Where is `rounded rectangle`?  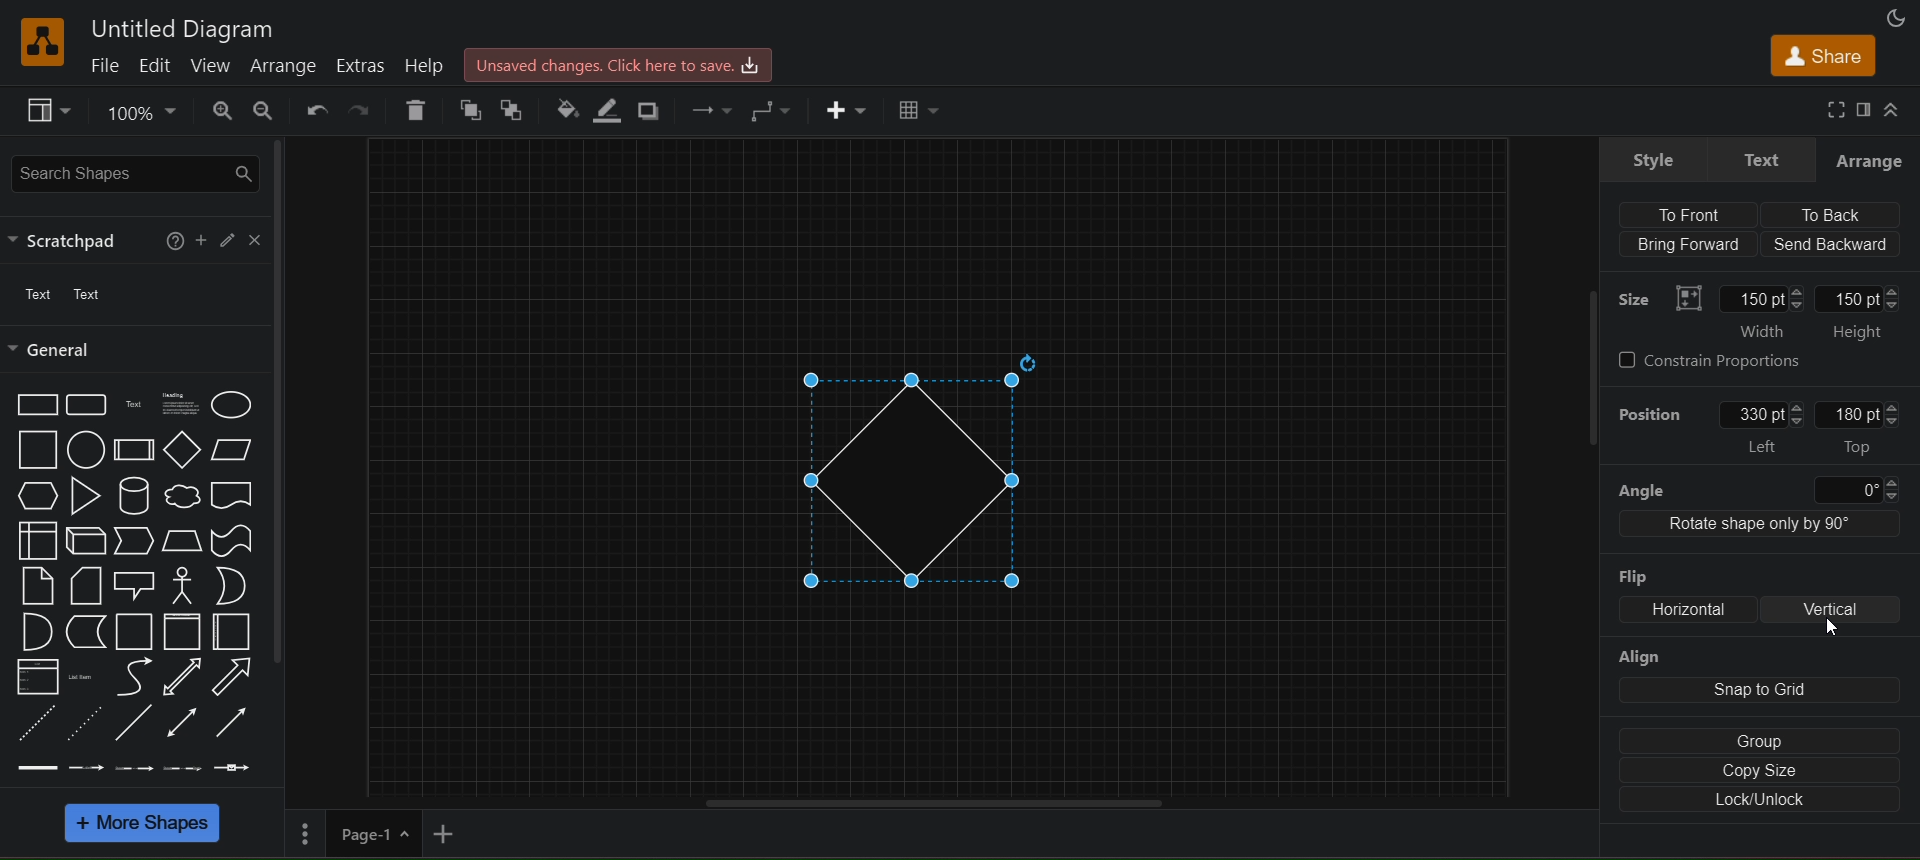
rounded rectangle is located at coordinates (86, 405).